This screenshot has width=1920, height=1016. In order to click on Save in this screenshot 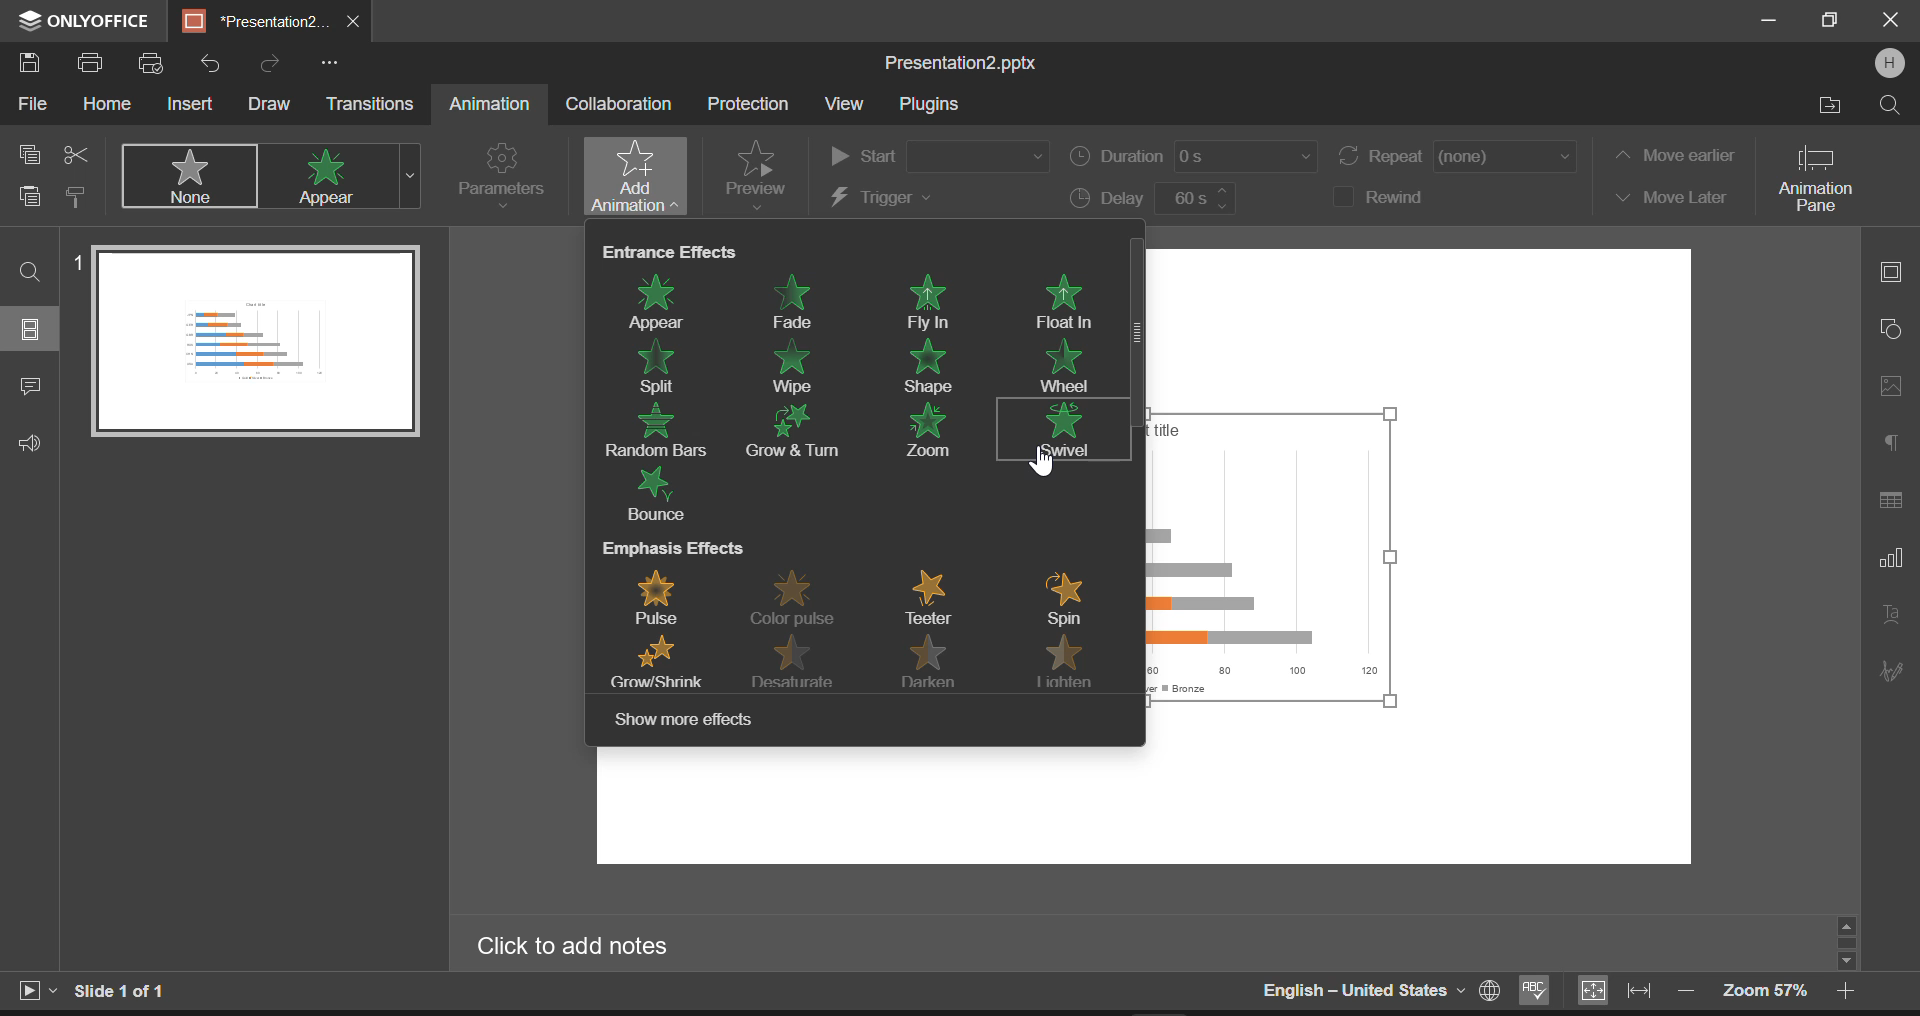, I will do `click(34, 64)`.